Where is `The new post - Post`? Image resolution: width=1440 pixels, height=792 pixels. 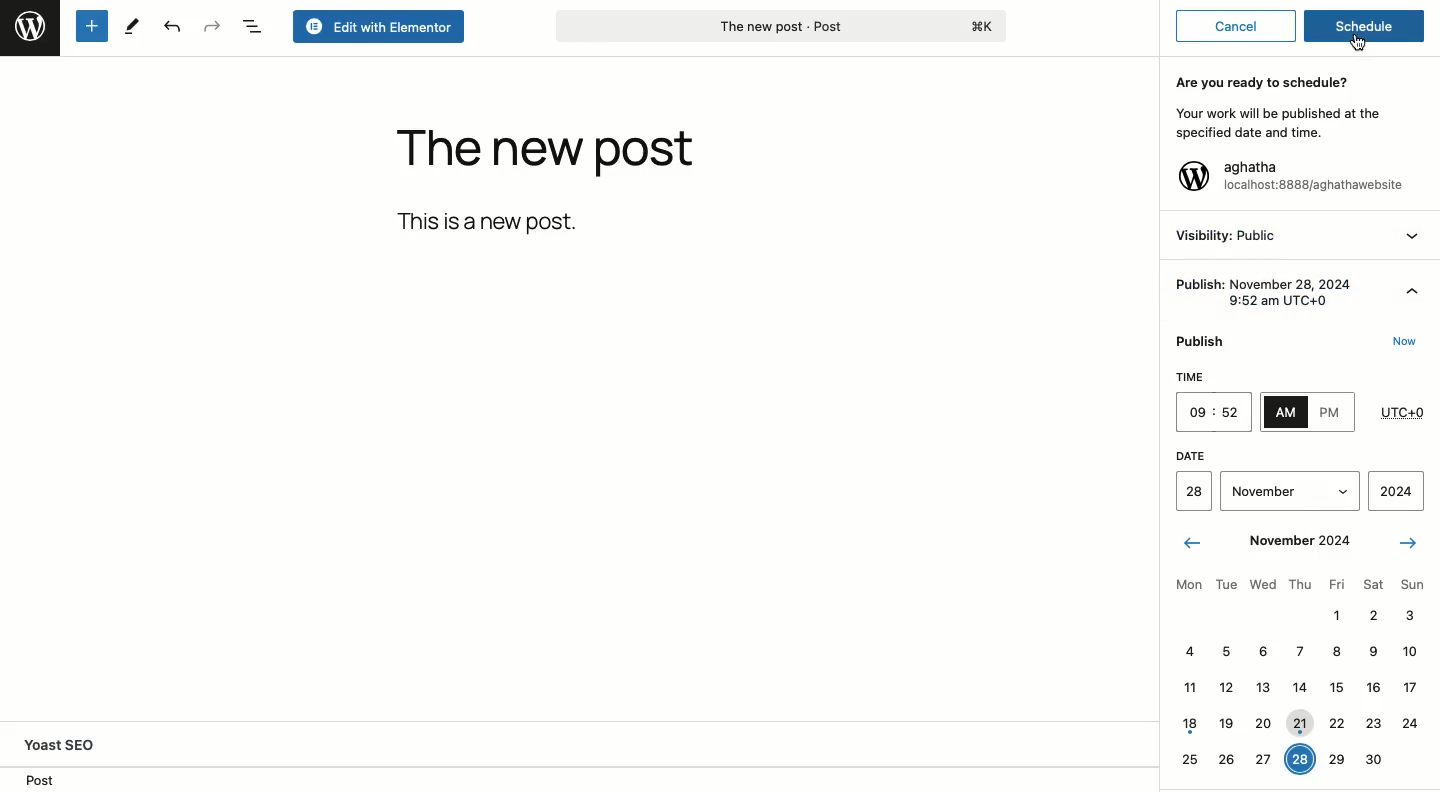
The new post - Post is located at coordinates (779, 27).